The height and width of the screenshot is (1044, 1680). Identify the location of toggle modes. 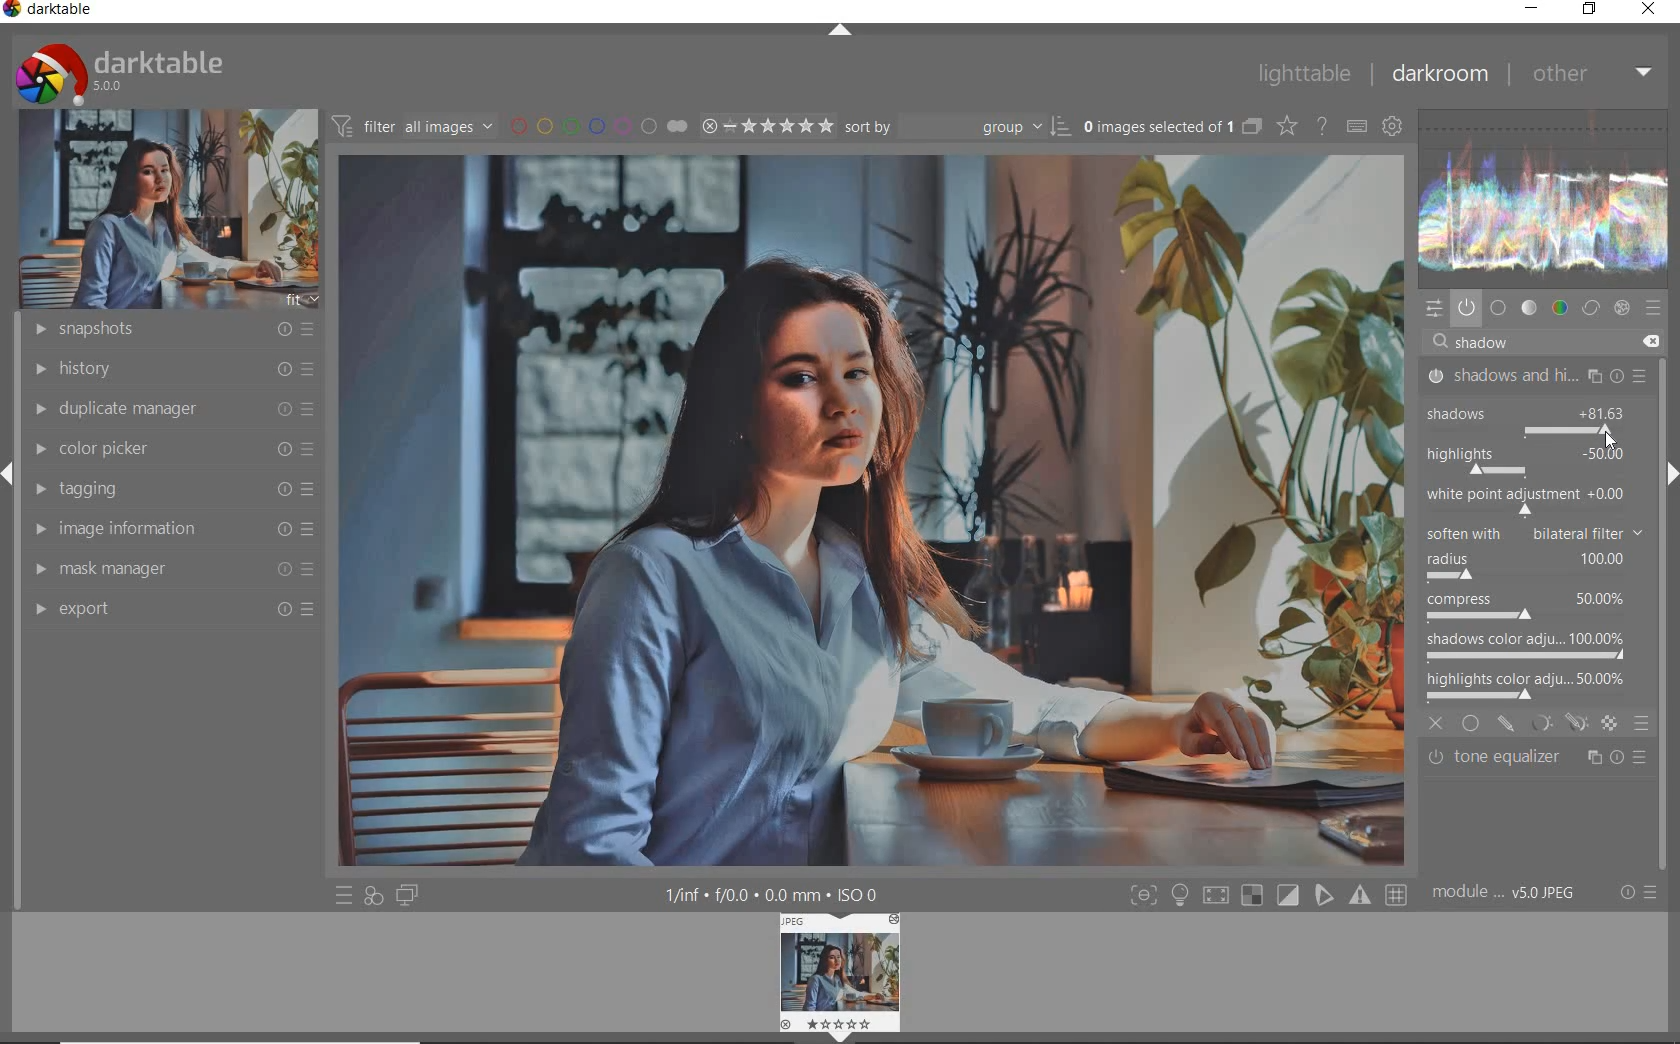
(1267, 895).